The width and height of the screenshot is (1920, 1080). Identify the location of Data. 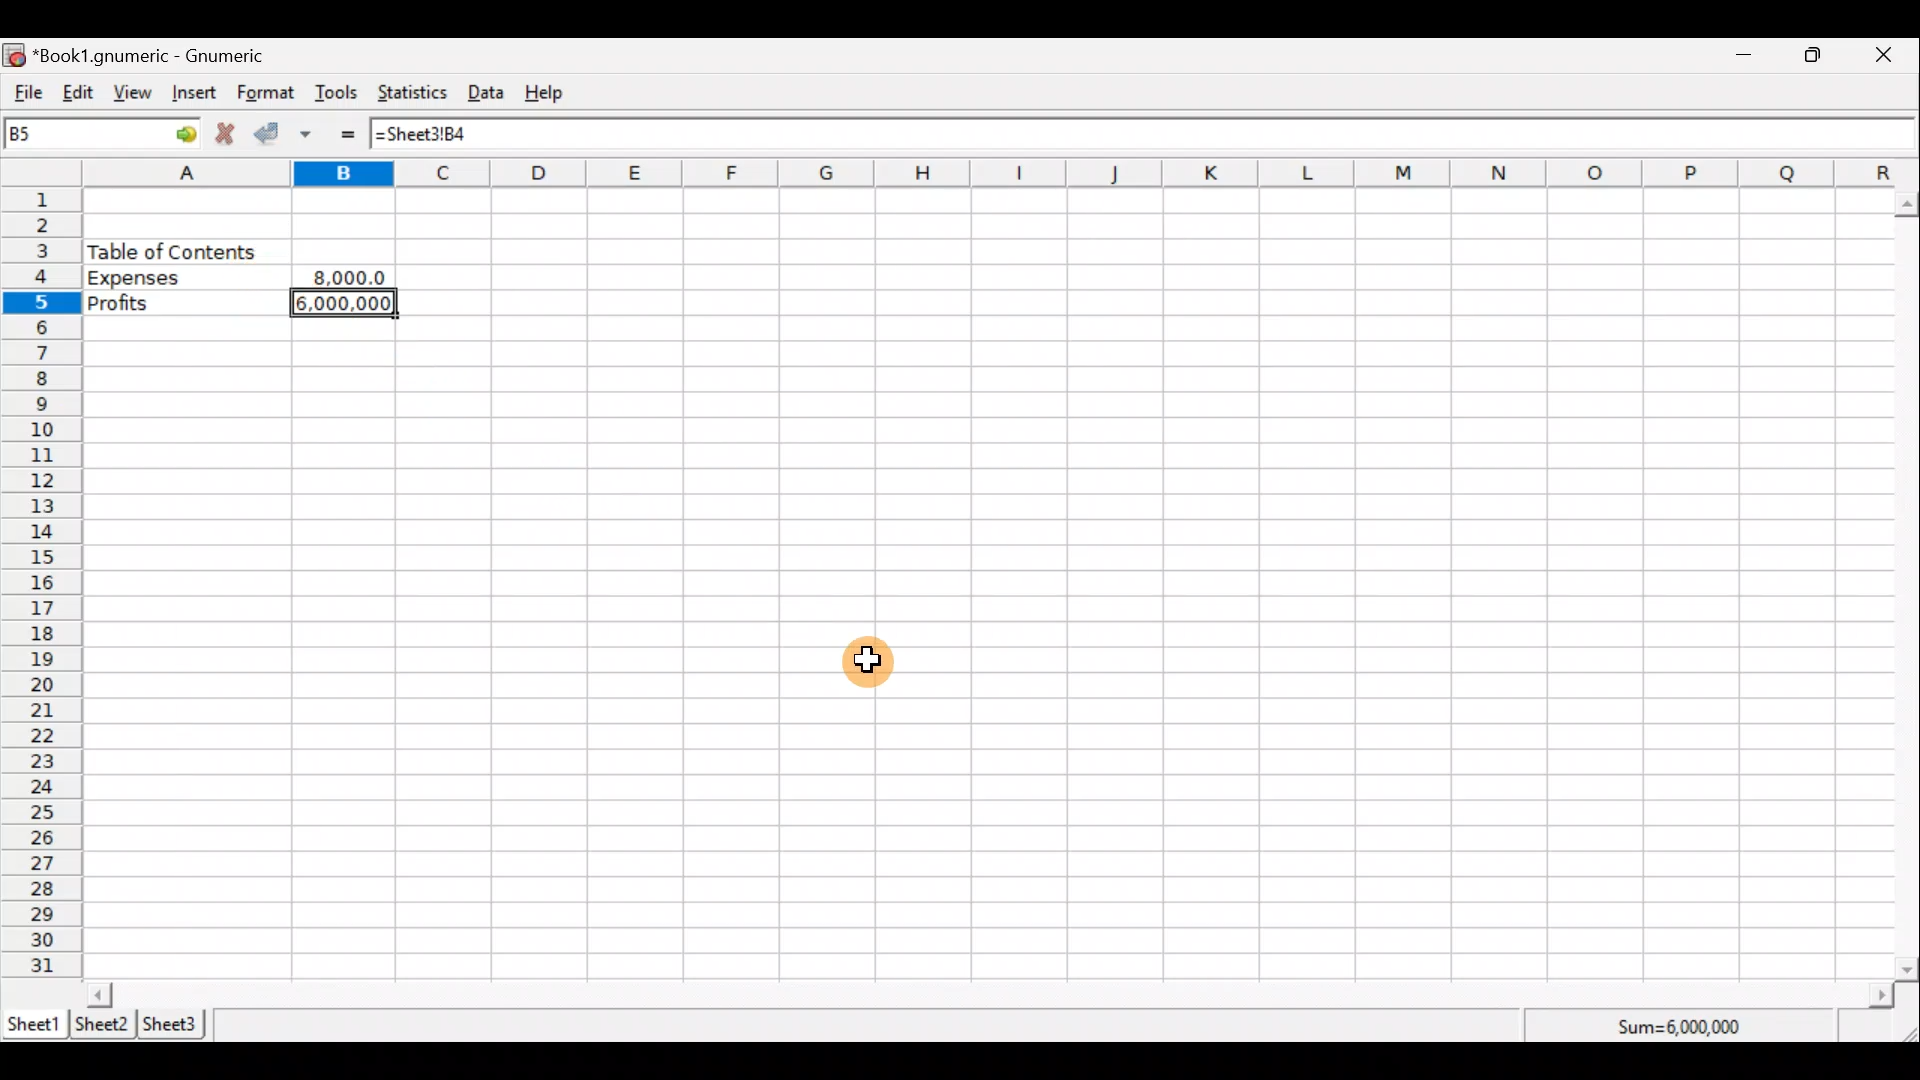
(492, 93).